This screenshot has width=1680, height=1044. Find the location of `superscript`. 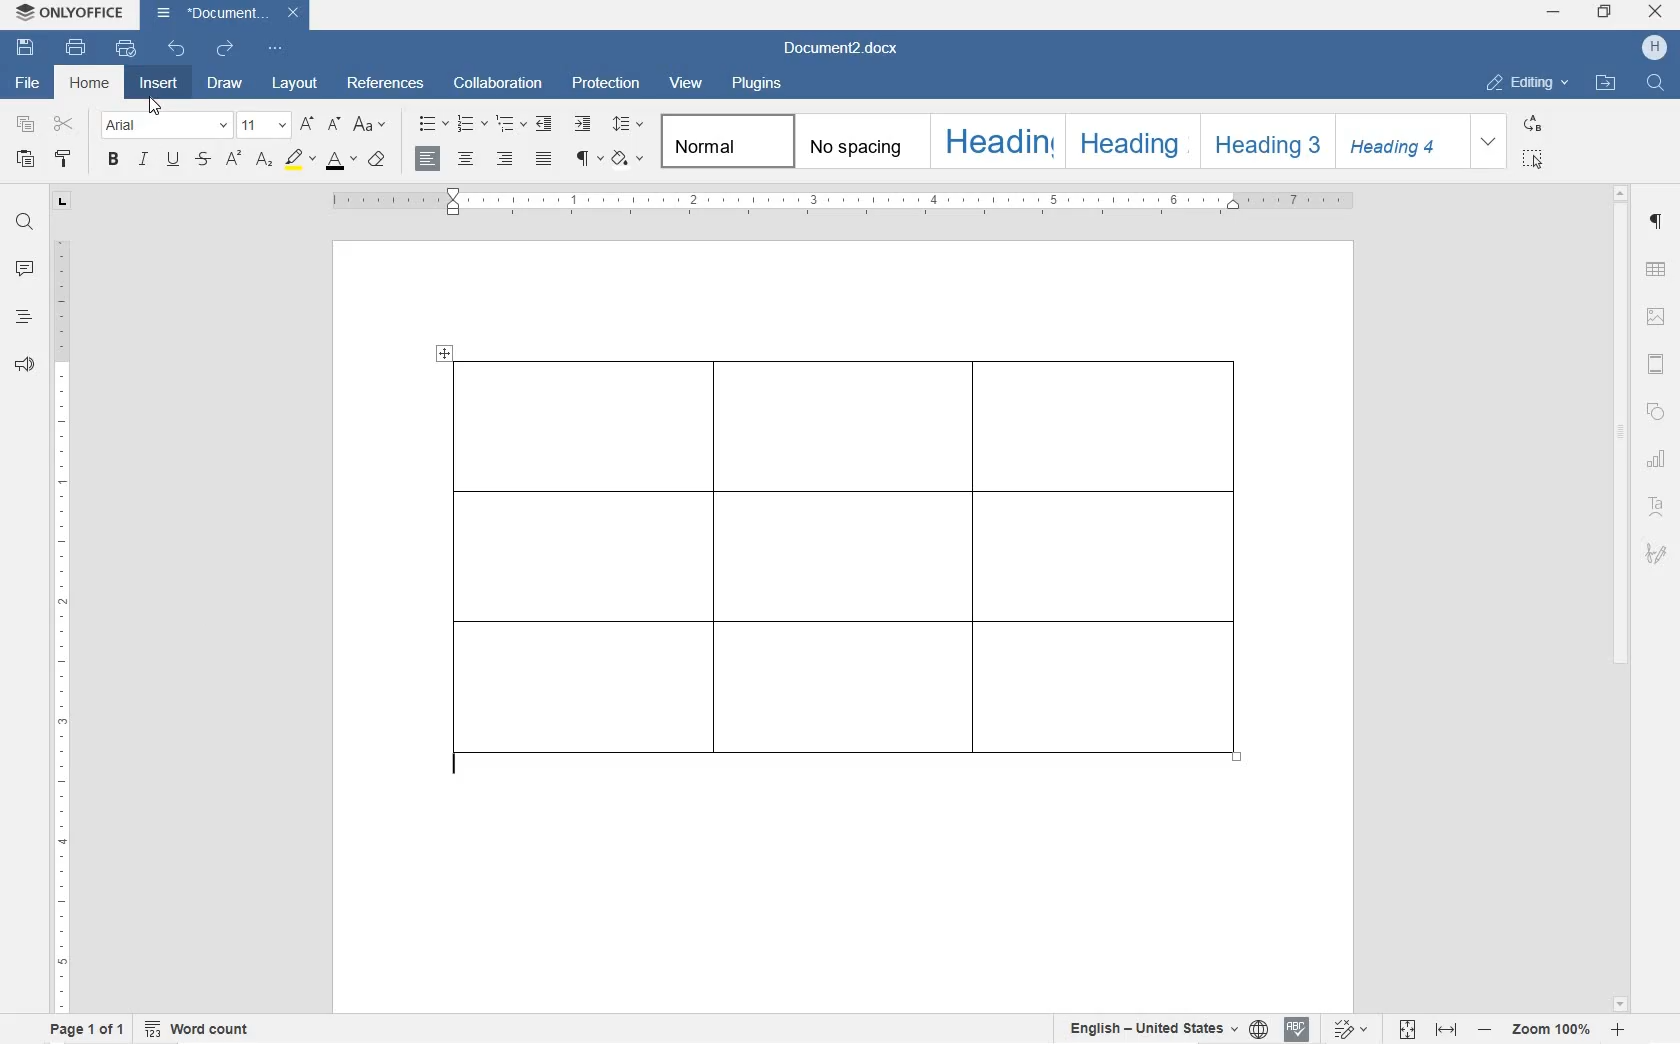

superscript is located at coordinates (234, 160).